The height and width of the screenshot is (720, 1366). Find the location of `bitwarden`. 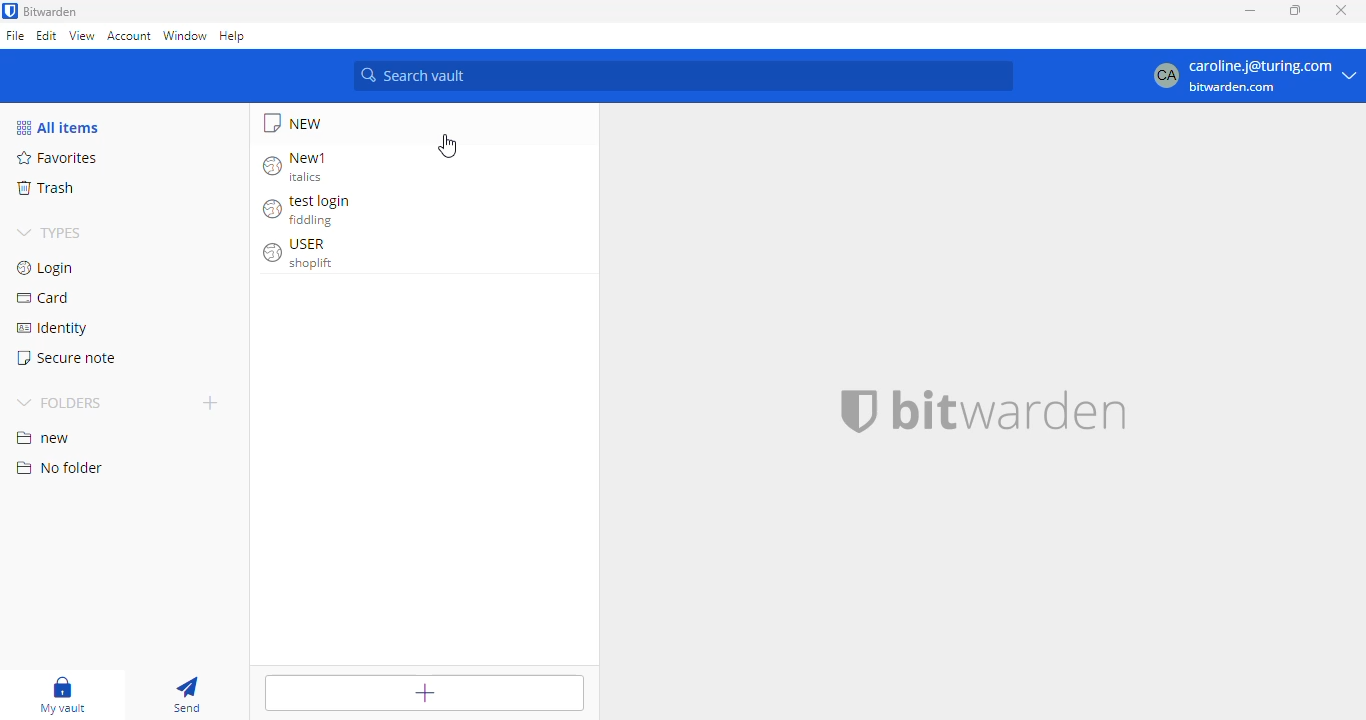

bitwarden is located at coordinates (51, 11).